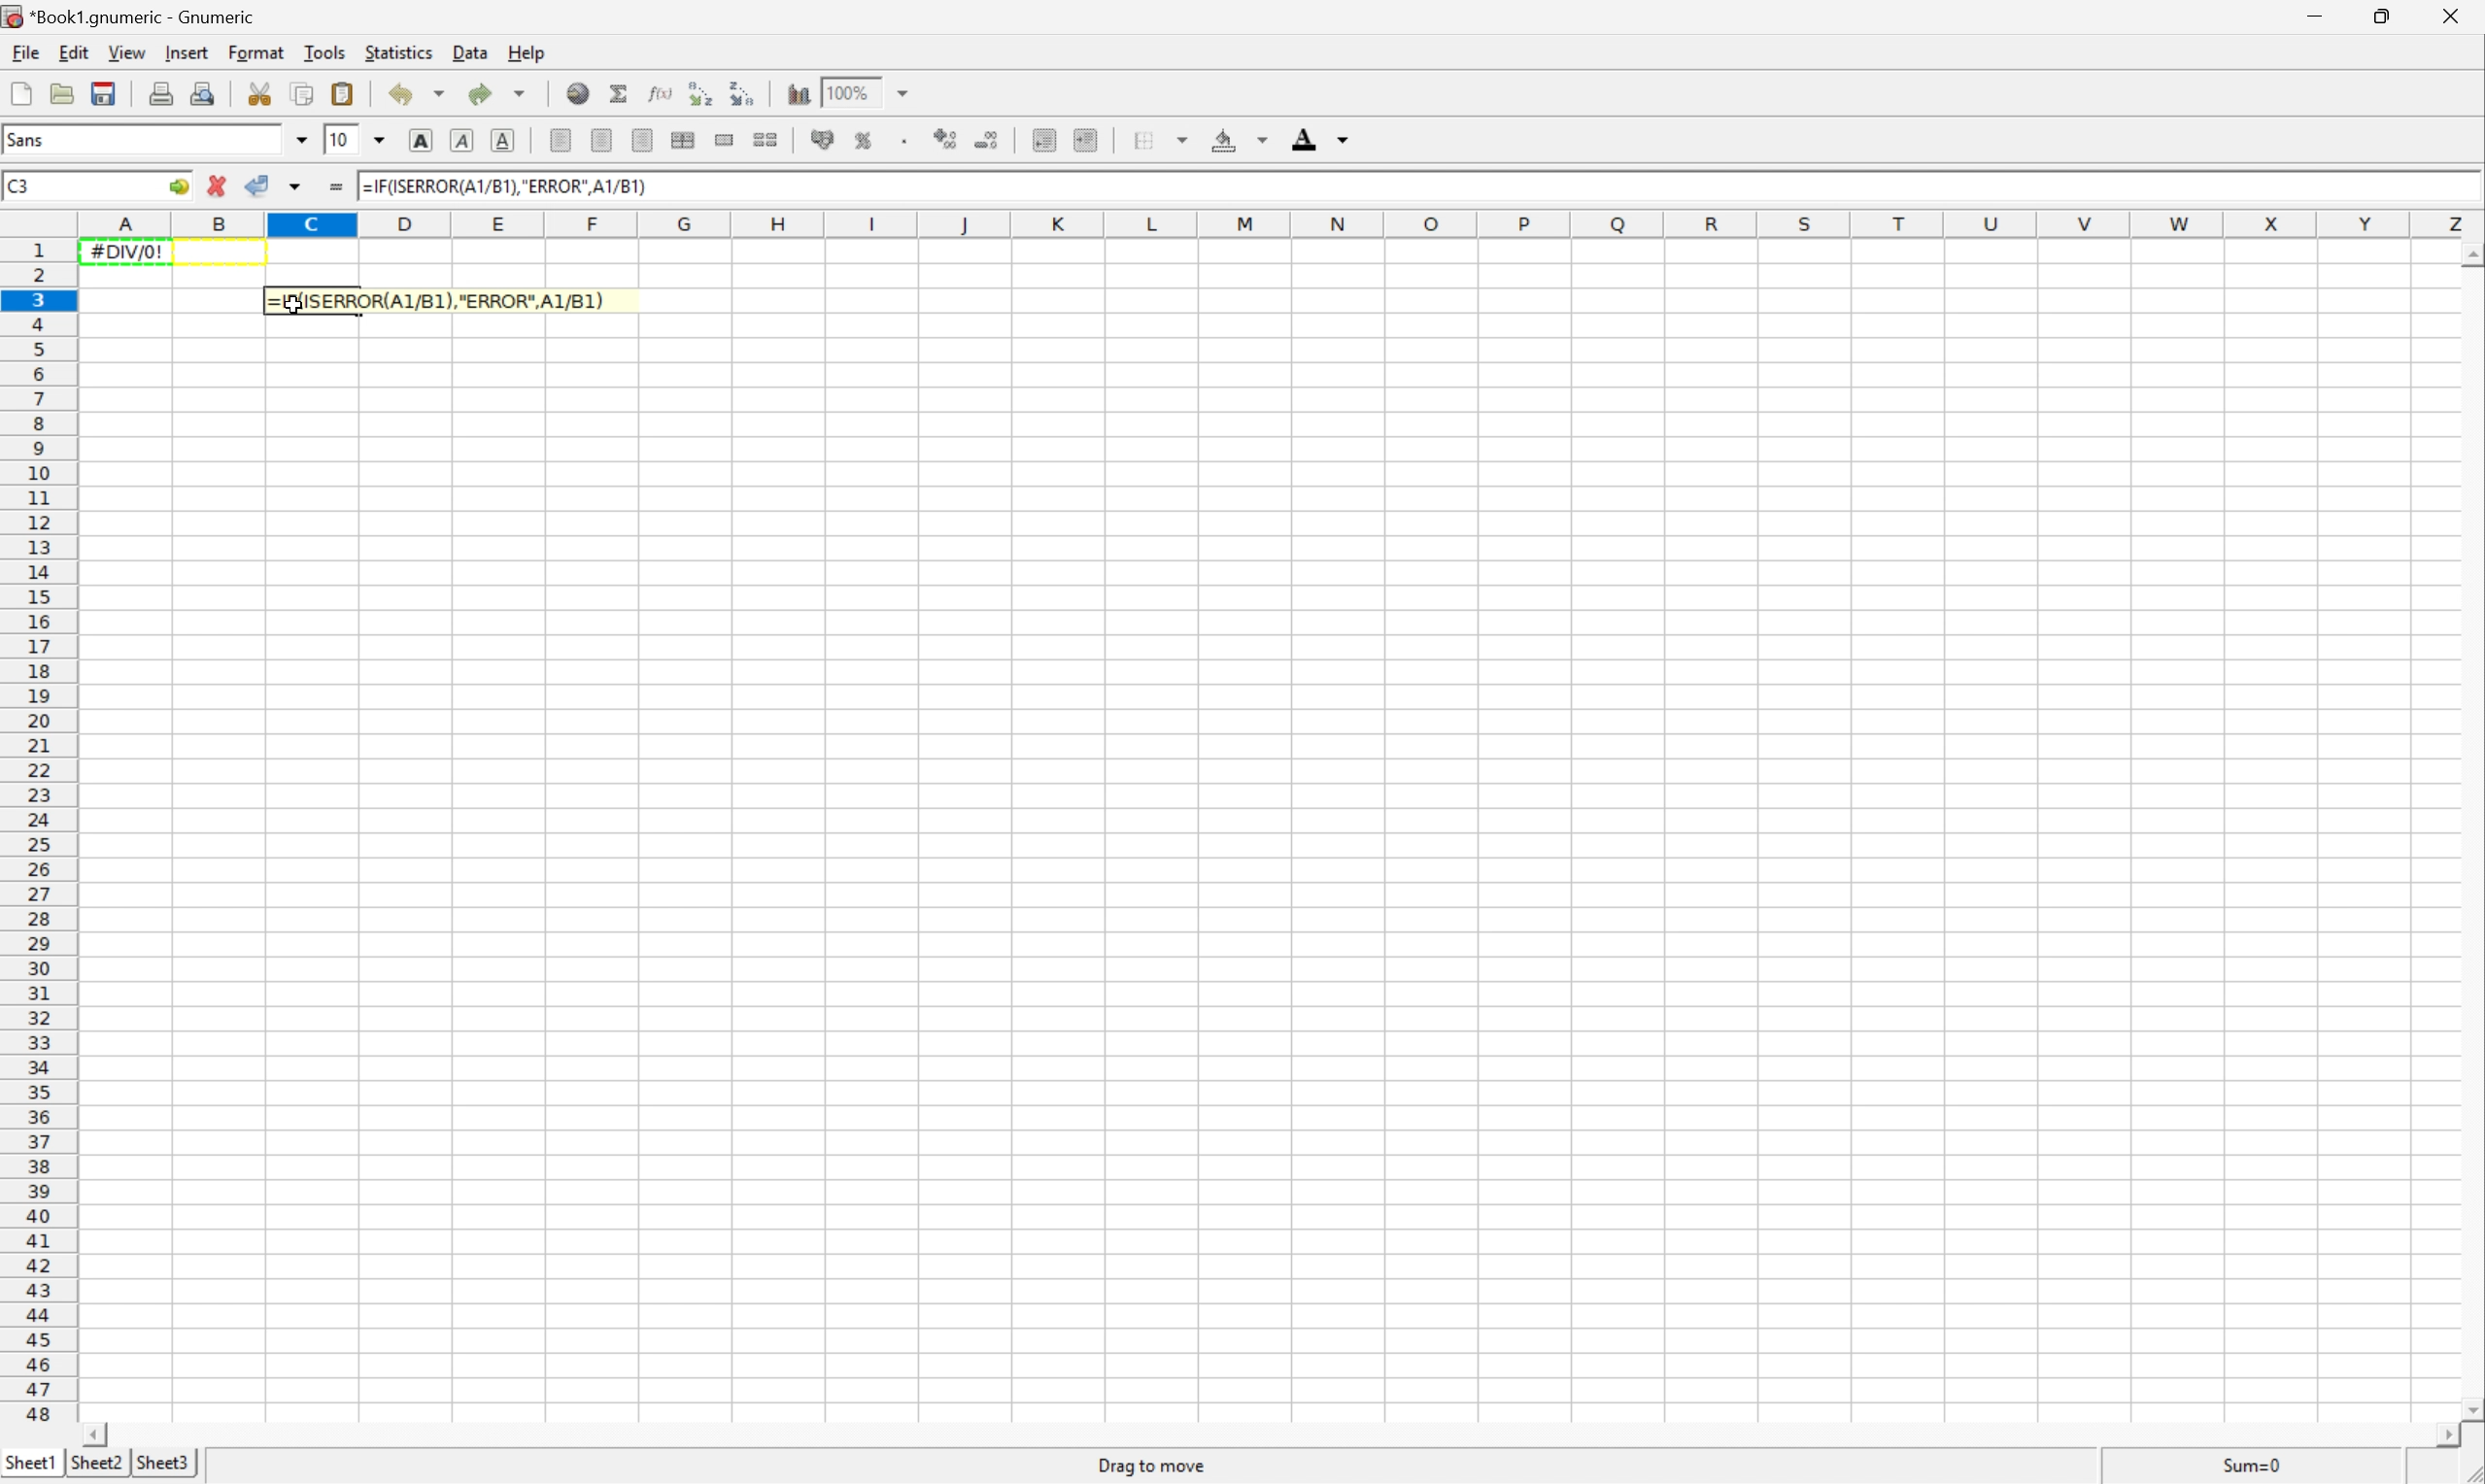 The height and width of the screenshot is (1484, 2485). Describe the element at coordinates (1090, 141) in the screenshot. I see `Increase the indent, and align the contents to left` at that location.